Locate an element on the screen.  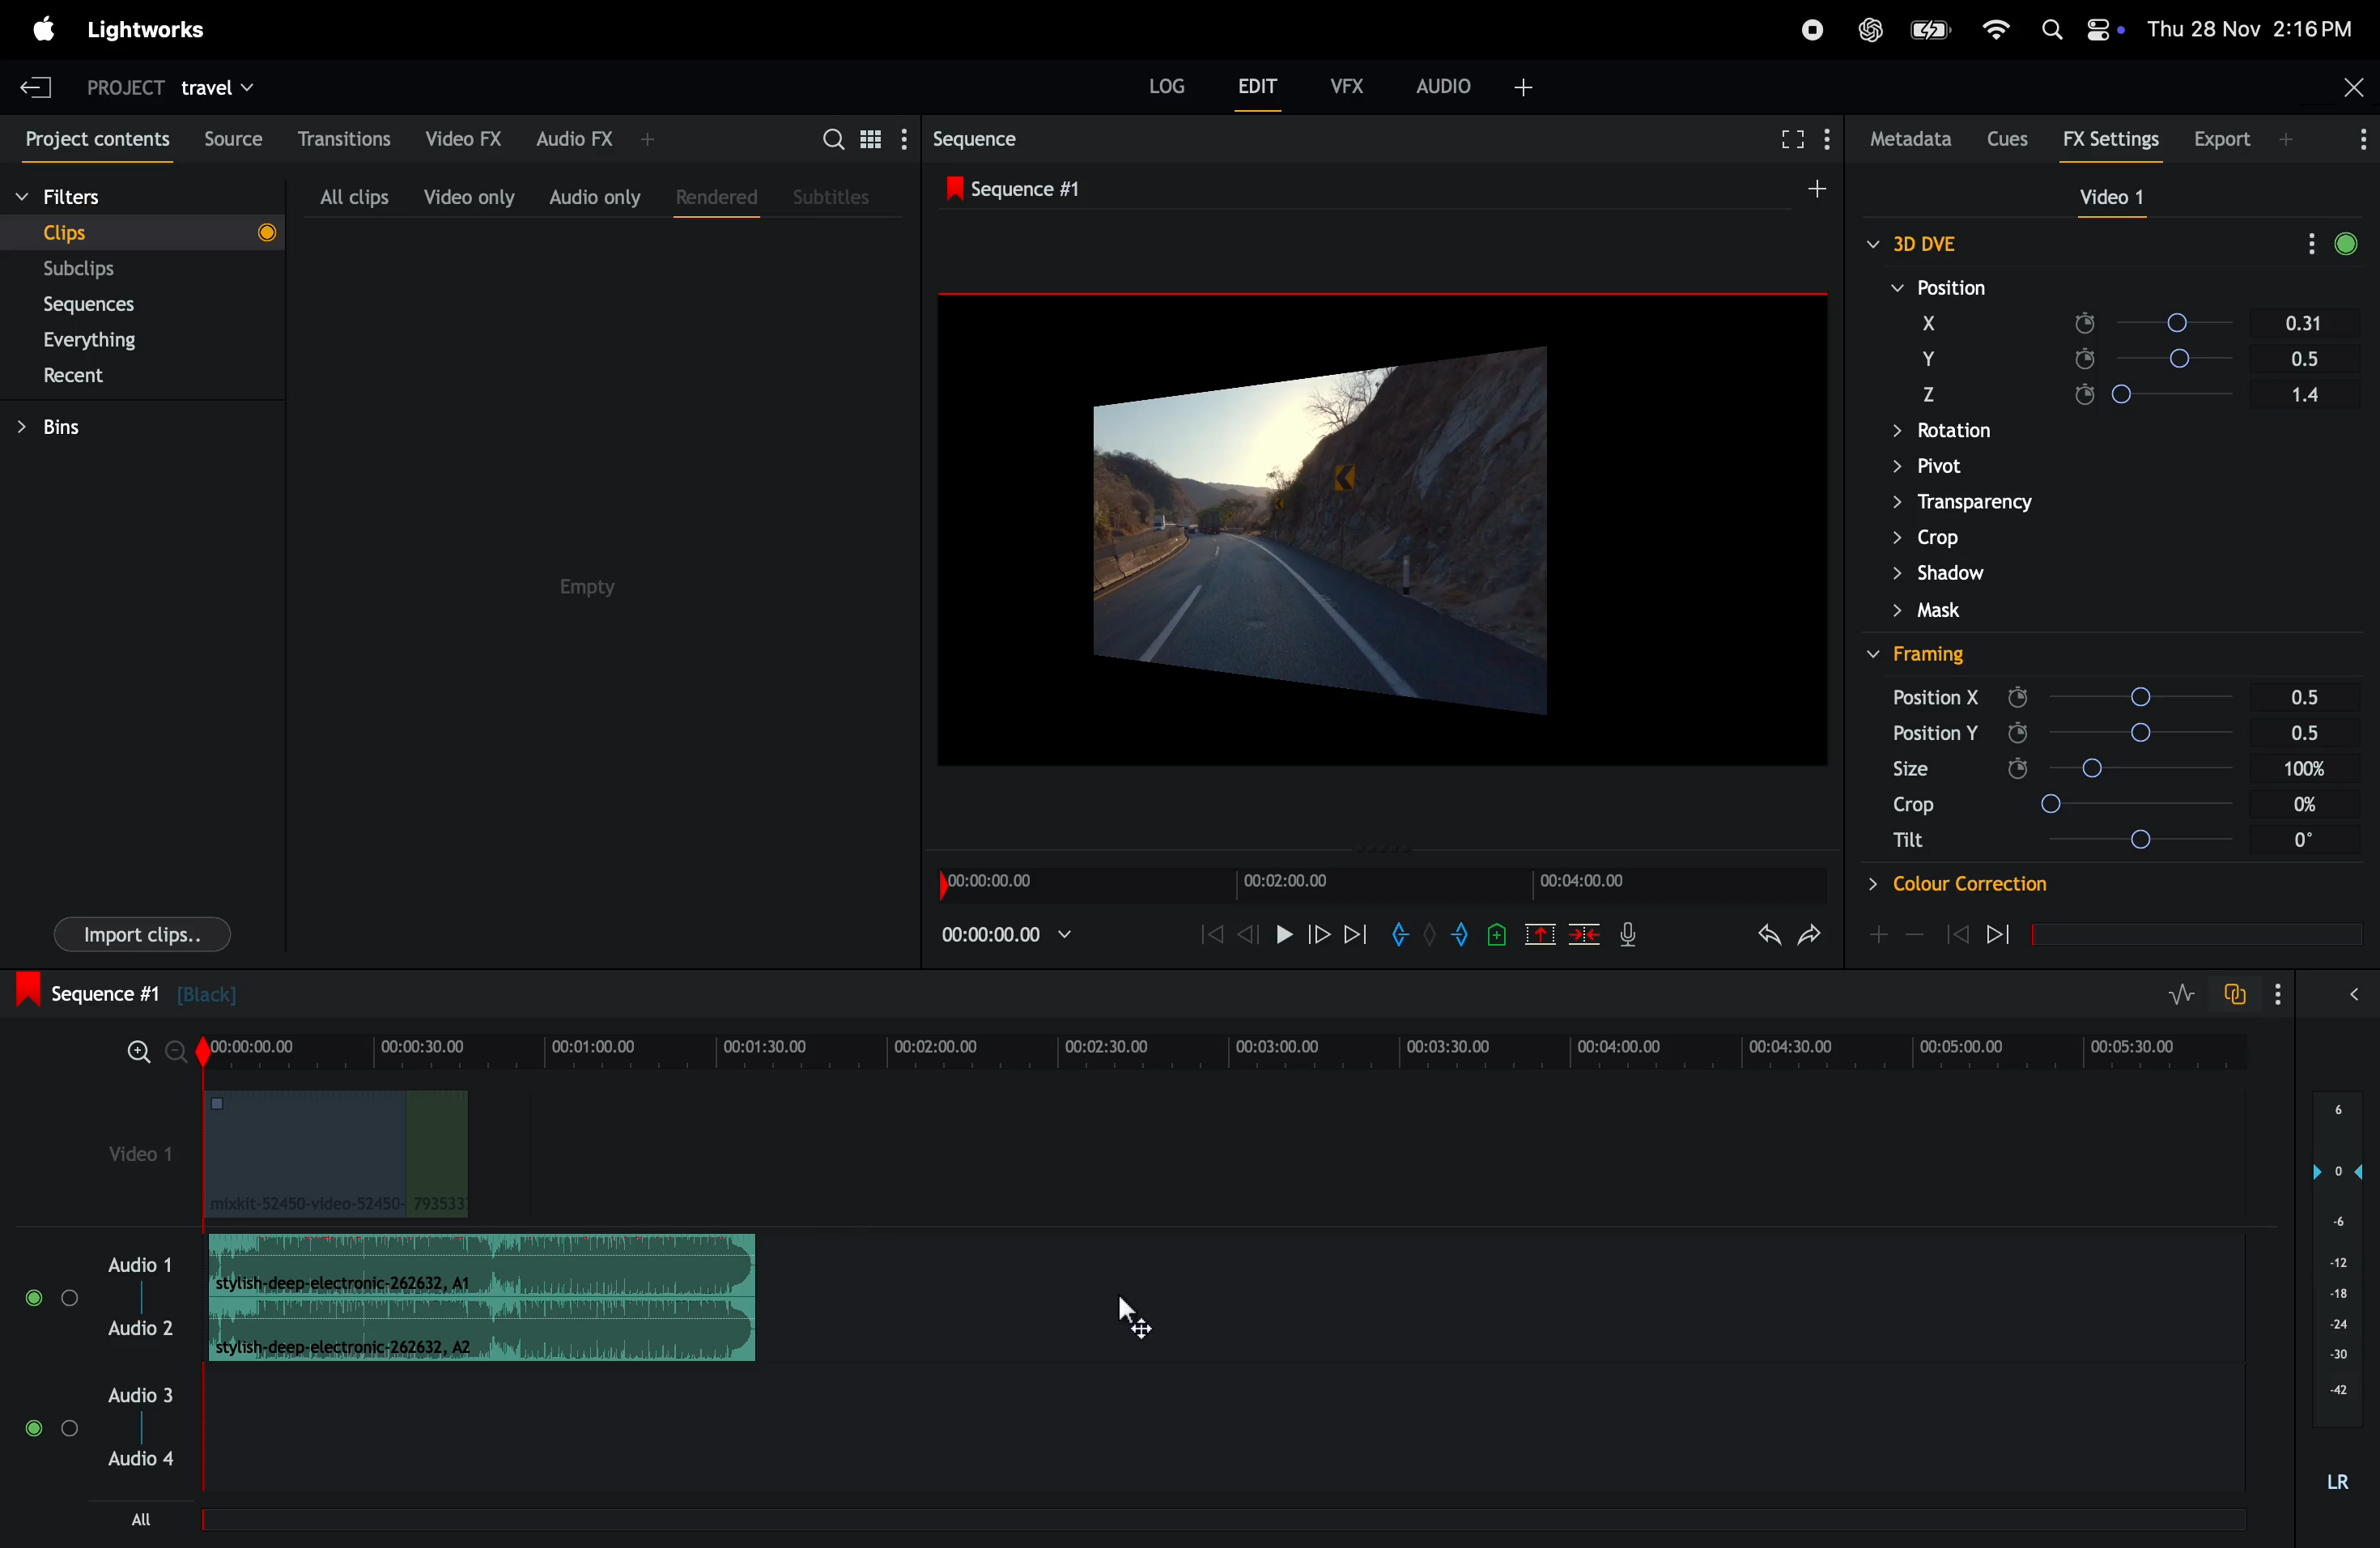
transitons is located at coordinates (343, 132).